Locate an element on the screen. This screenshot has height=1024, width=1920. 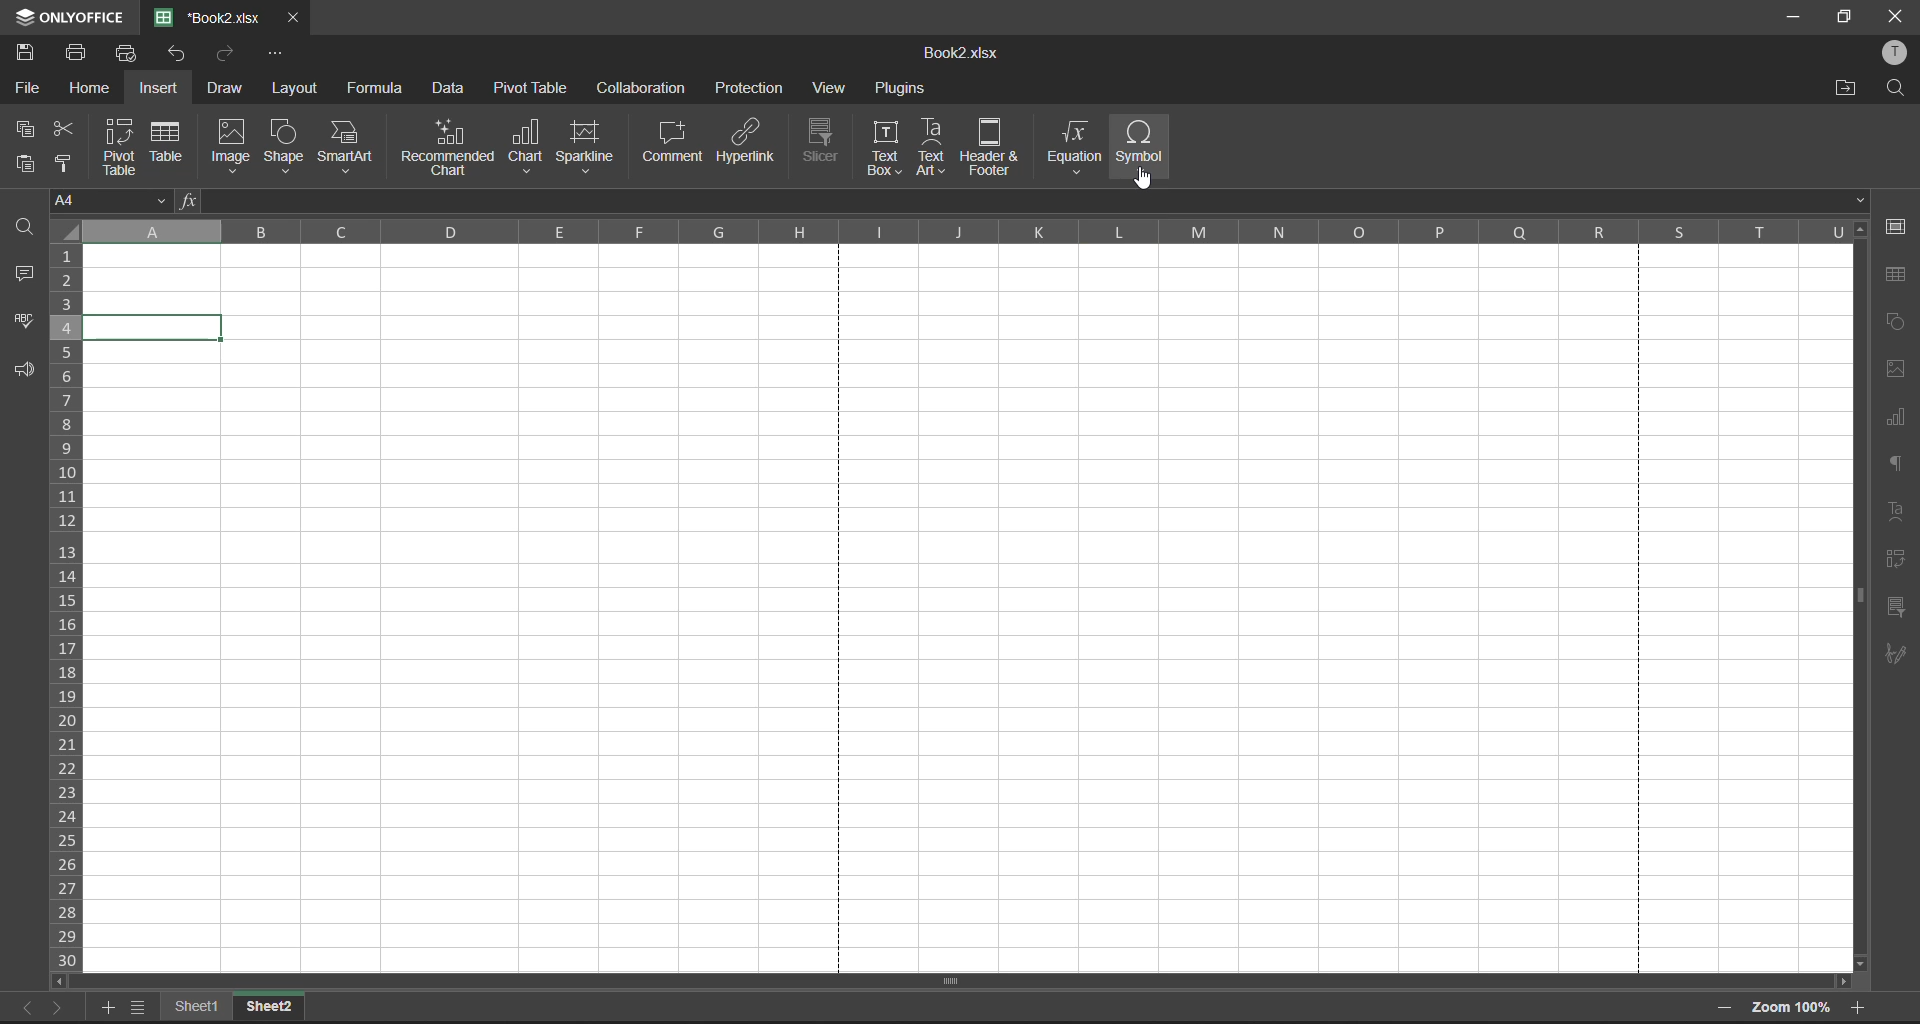
find is located at coordinates (1894, 88).